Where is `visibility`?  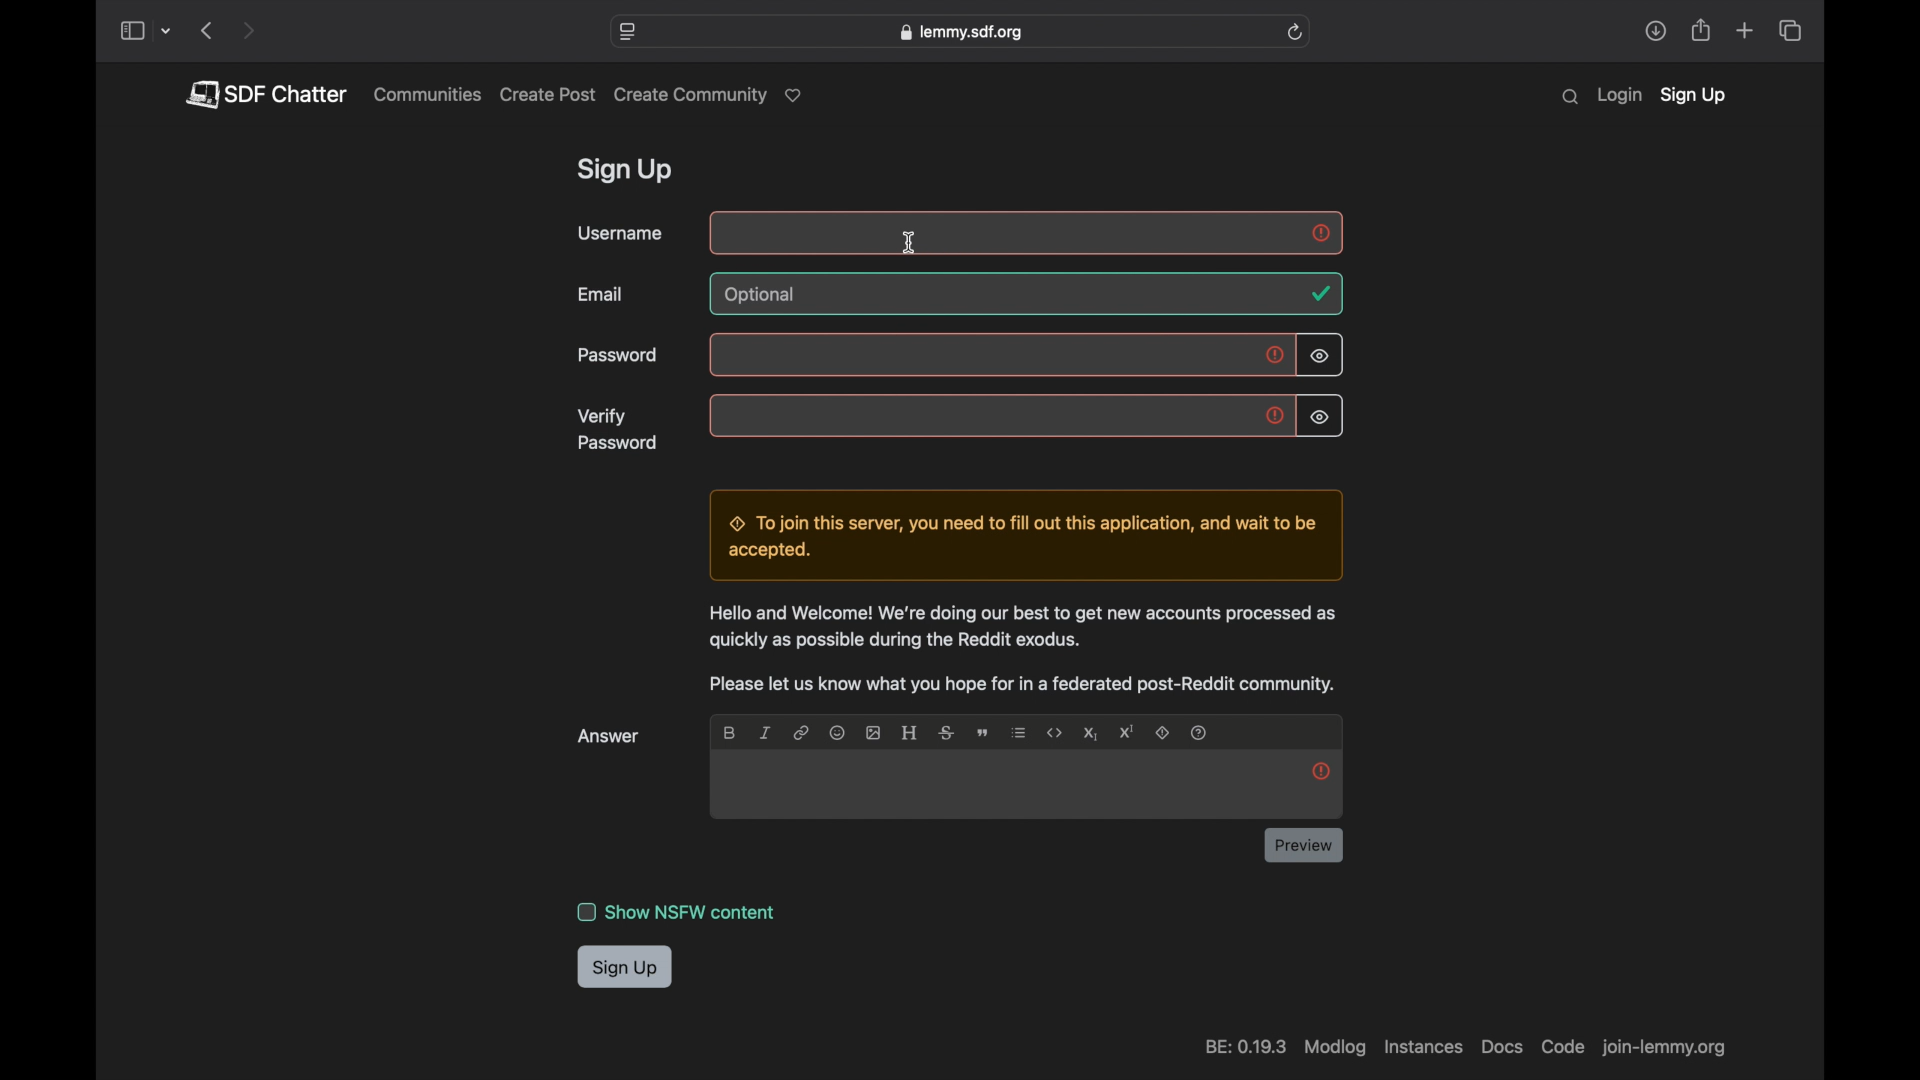 visibility is located at coordinates (1321, 356).